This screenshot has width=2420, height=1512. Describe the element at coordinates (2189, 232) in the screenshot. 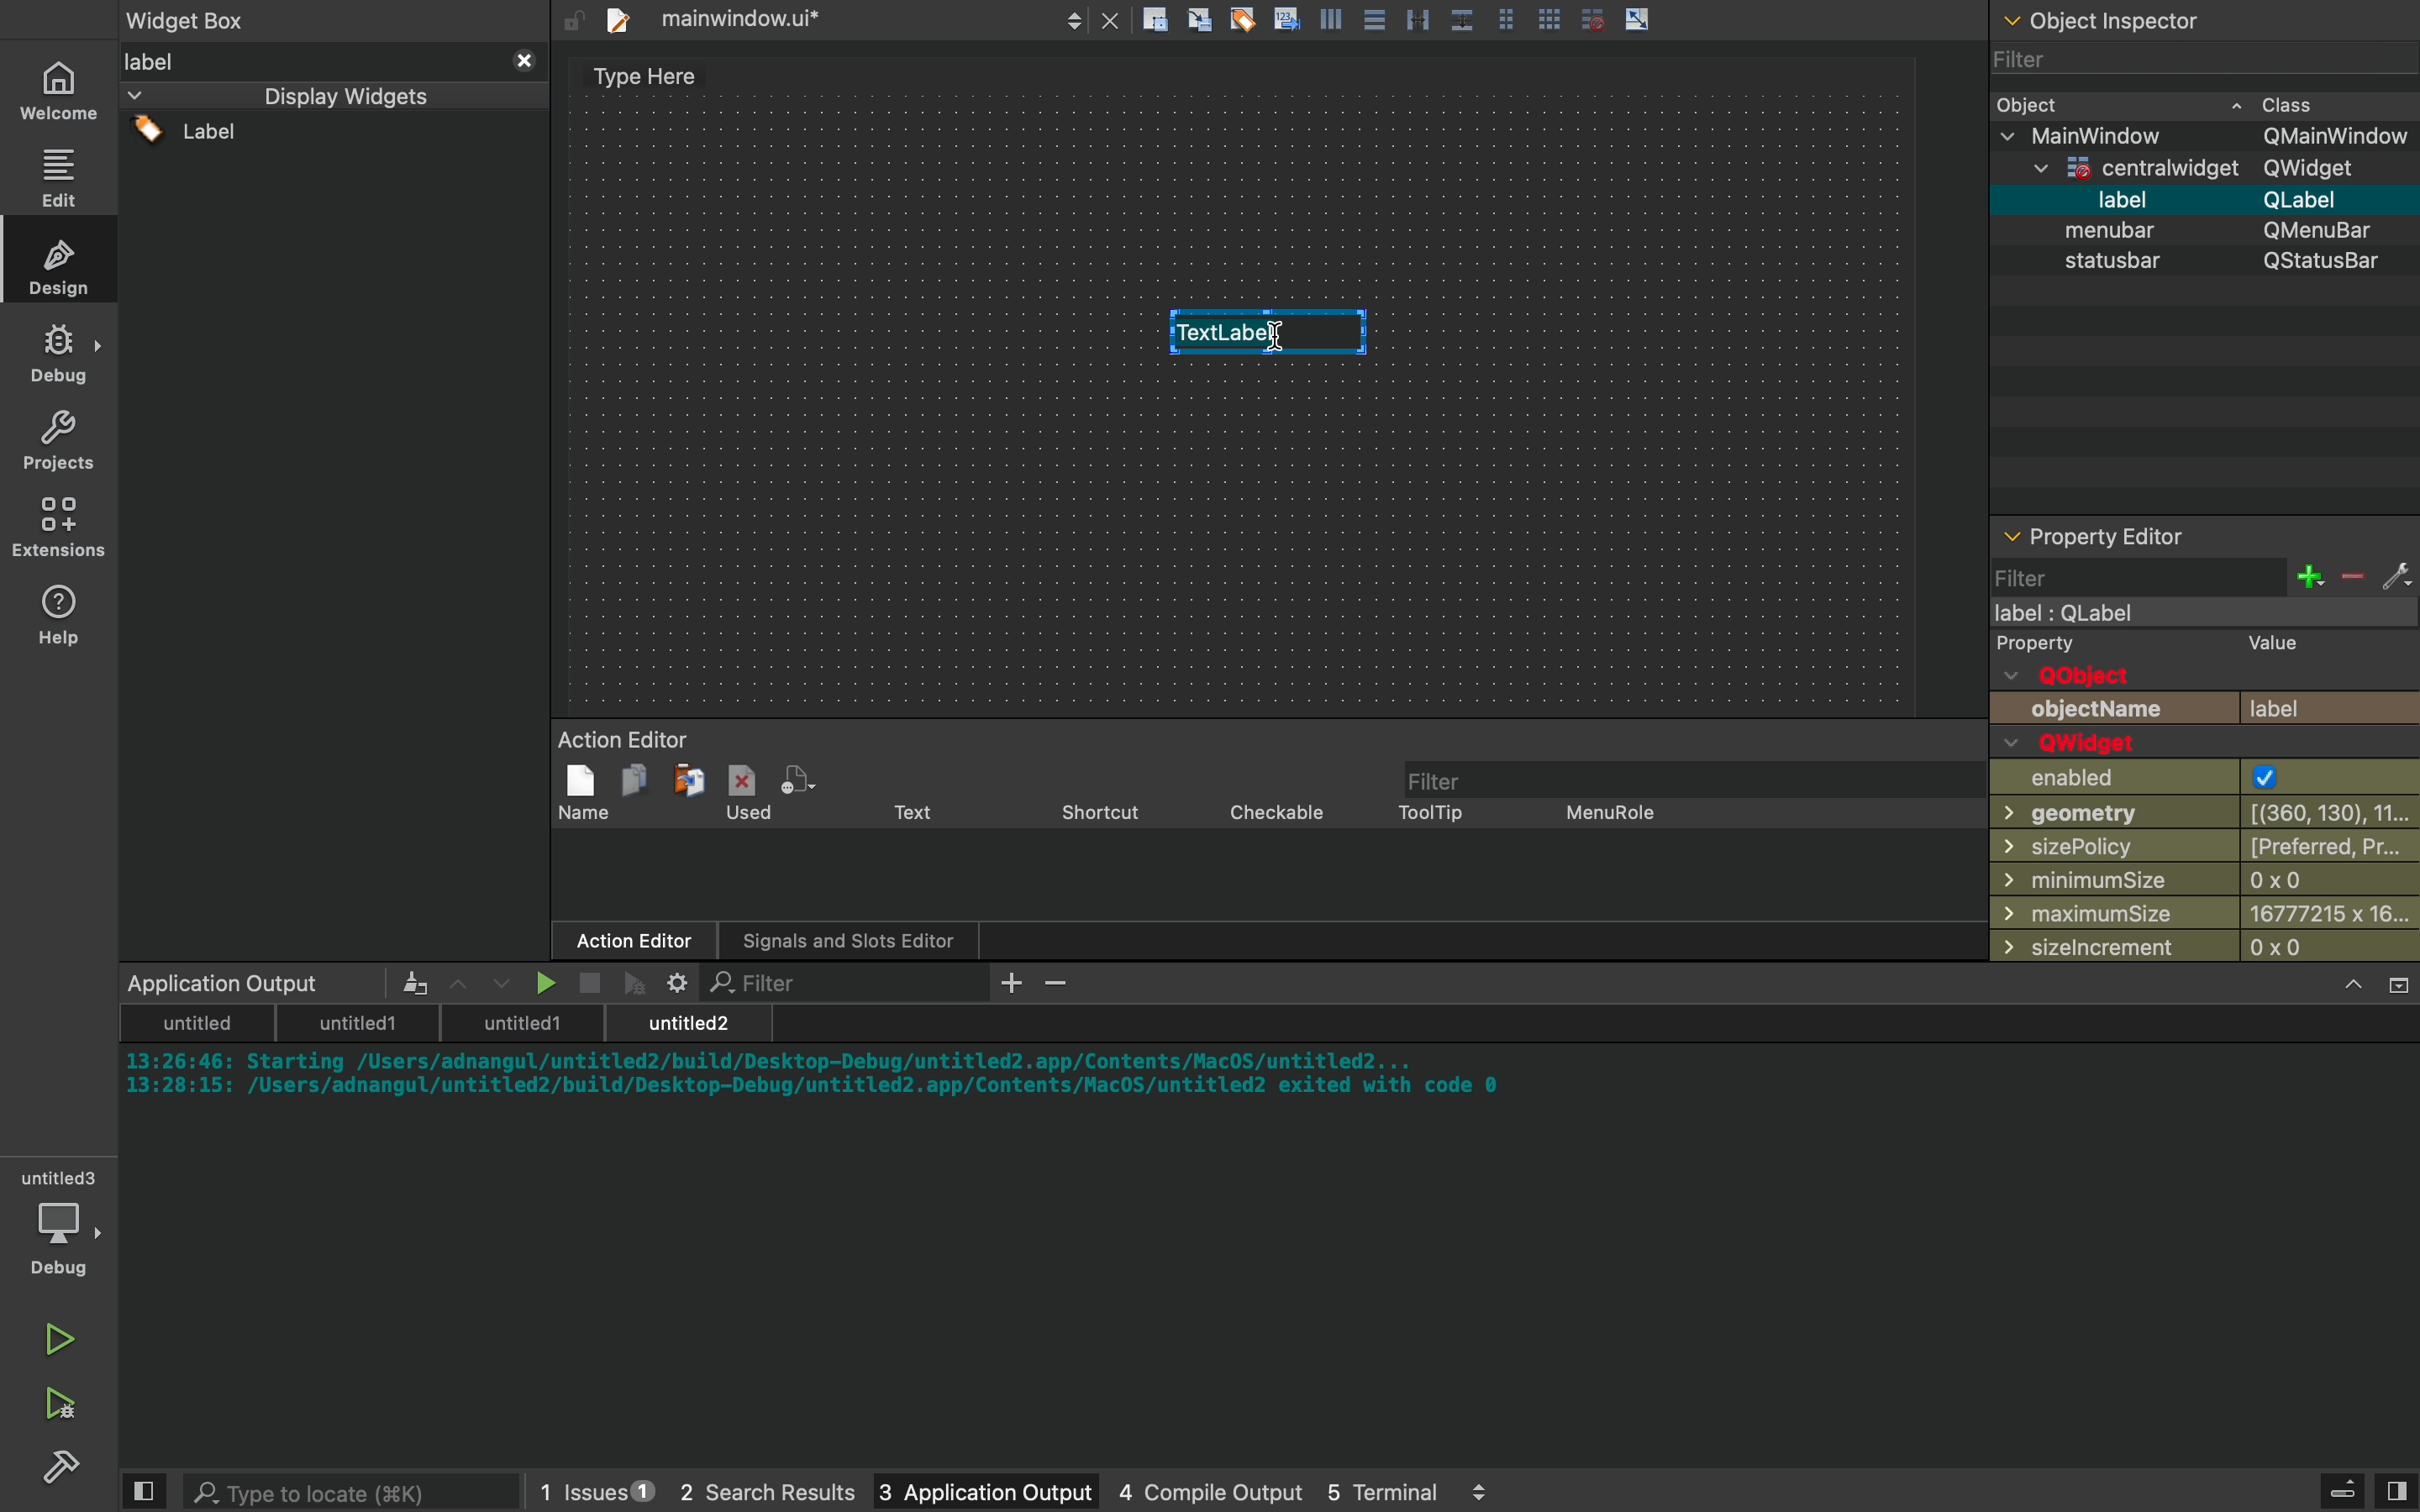

I see `` at that location.